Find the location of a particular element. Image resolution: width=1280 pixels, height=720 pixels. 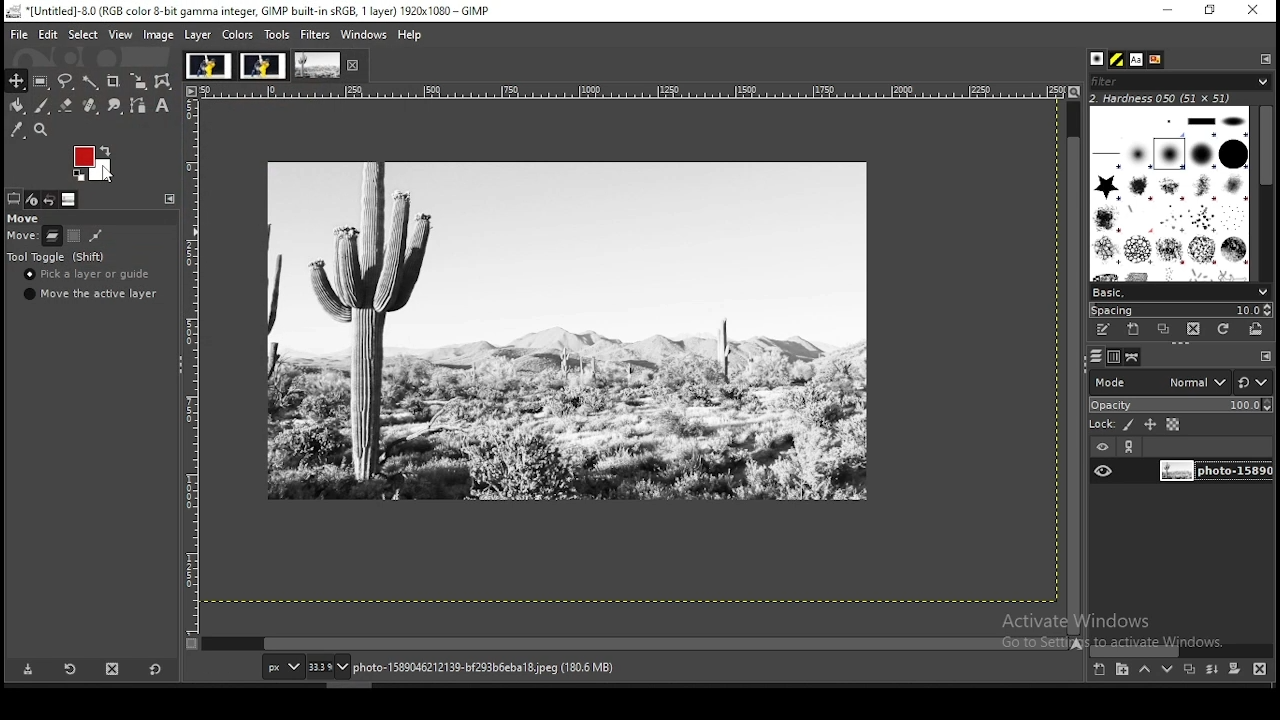

hardness 050 is located at coordinates (1185, 98).